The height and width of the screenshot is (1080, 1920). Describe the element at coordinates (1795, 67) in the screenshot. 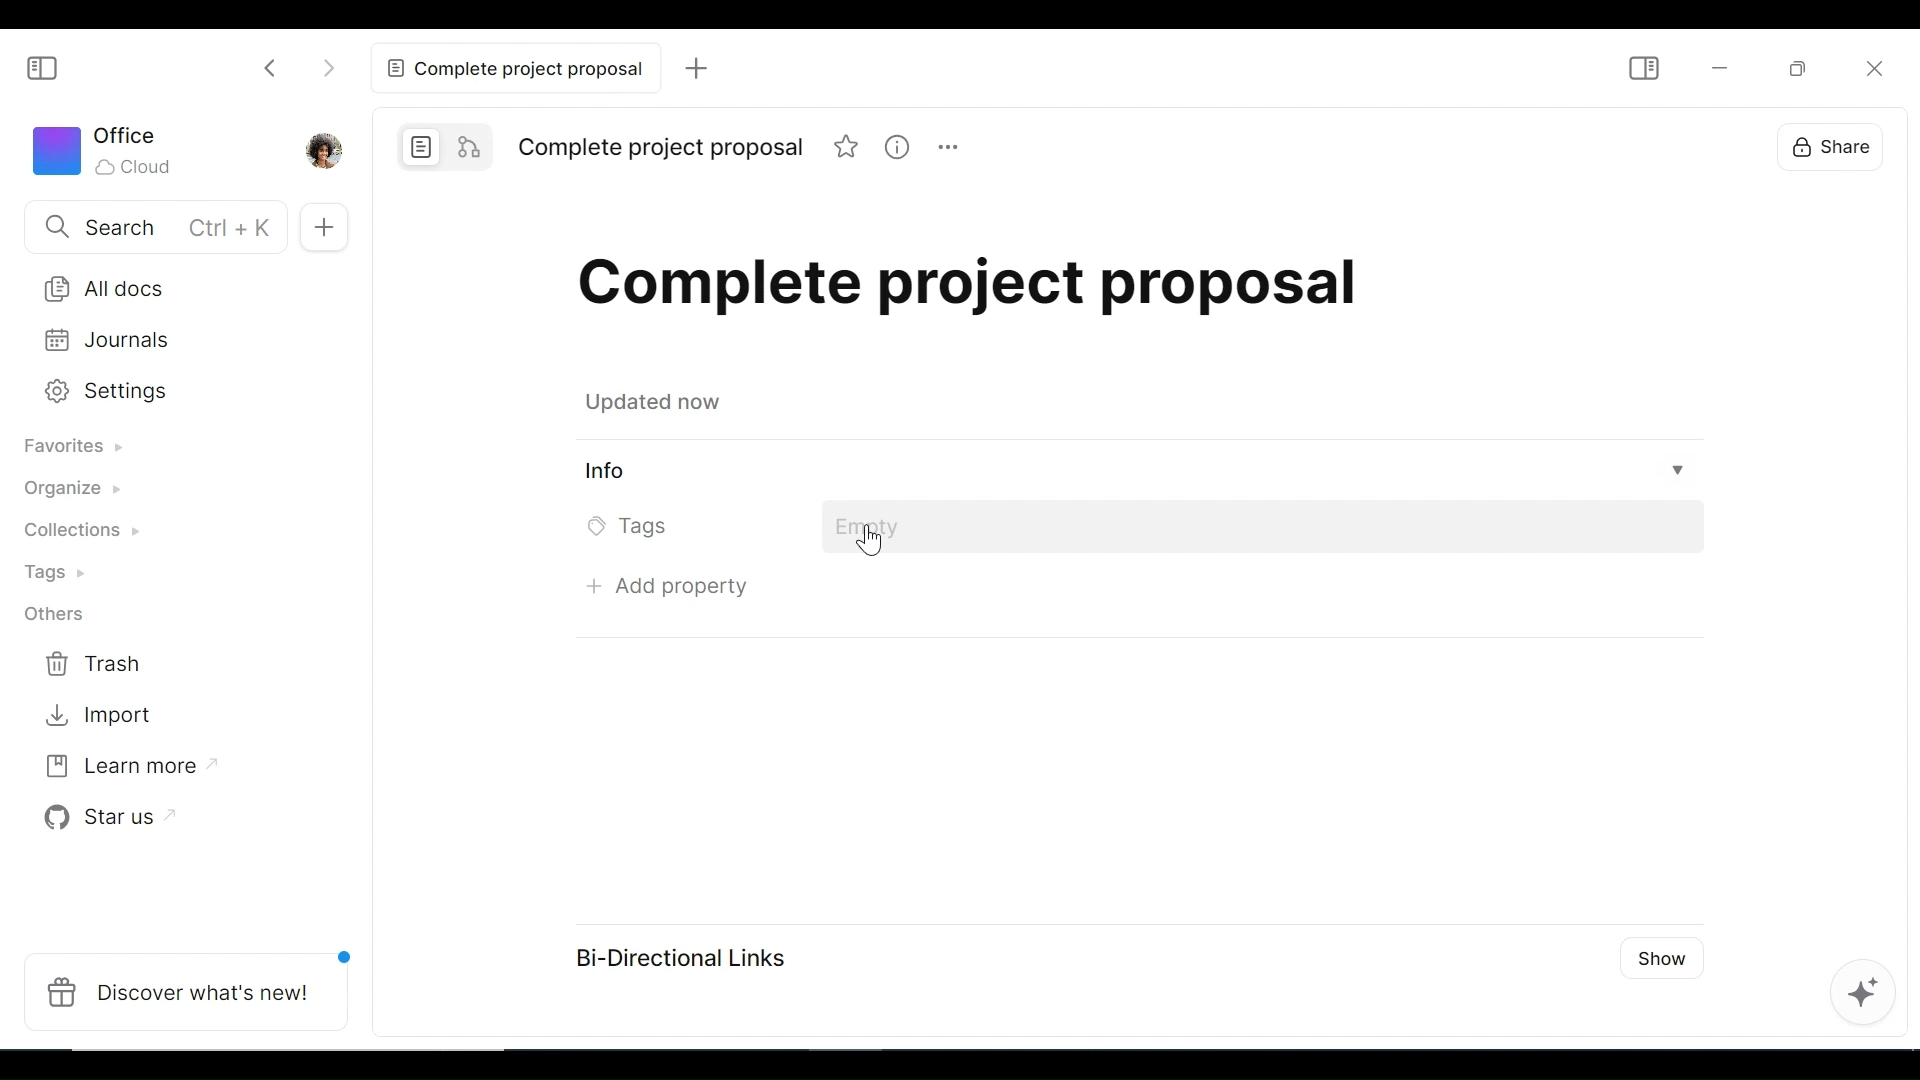

I see `Restore` at that location.